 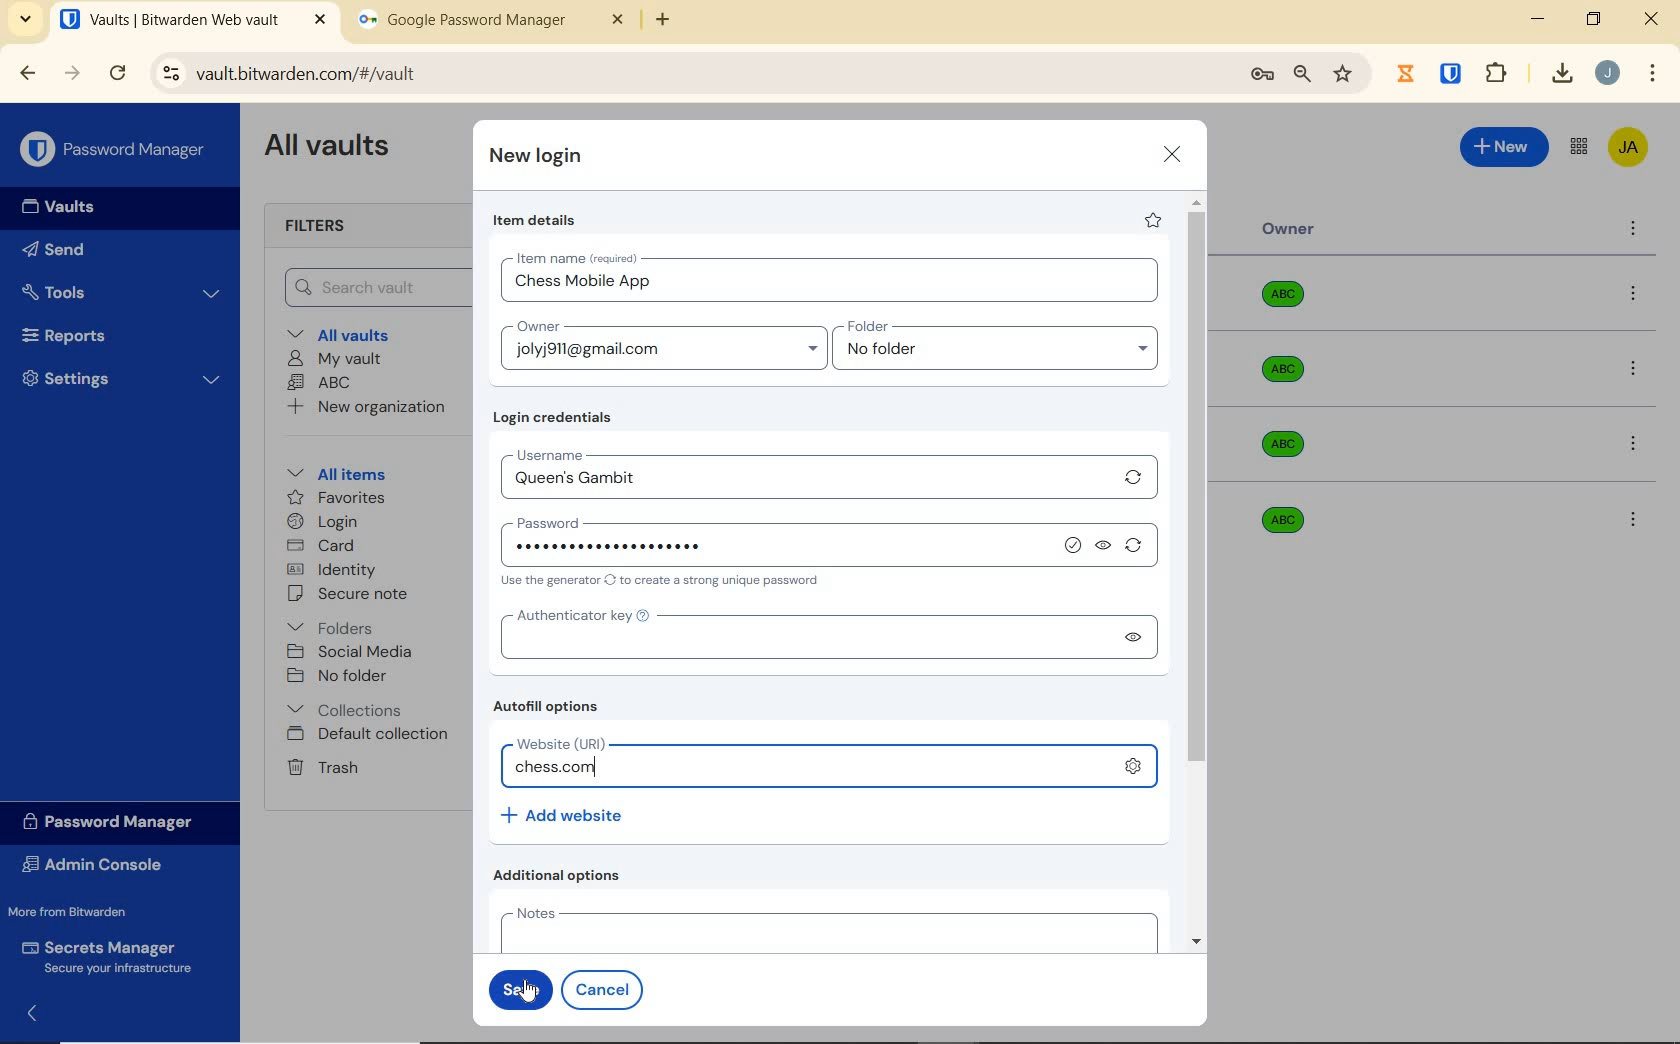 What do you see at coordinates (528, 992) in the screenshot?
I see `cursor` at bounding box center [528, 992].